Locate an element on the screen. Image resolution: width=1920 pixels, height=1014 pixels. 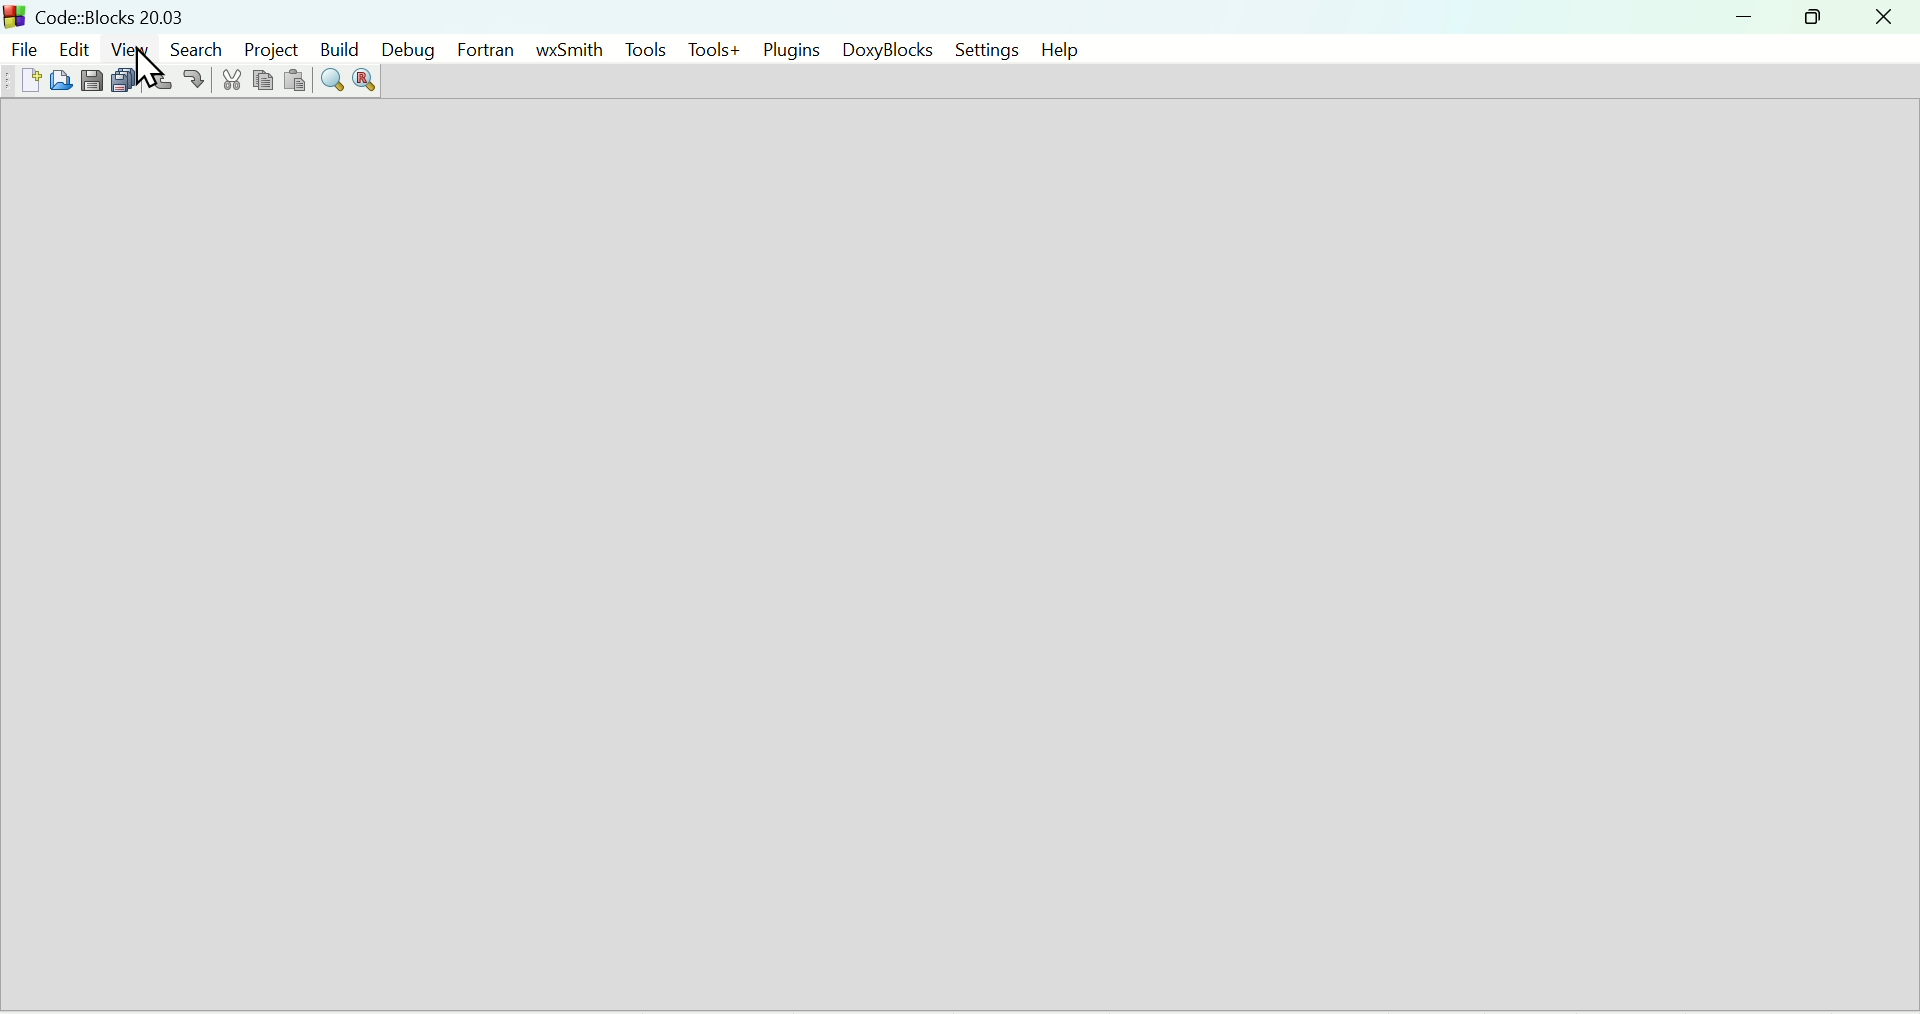
Project is located at coordinates (267, 47).